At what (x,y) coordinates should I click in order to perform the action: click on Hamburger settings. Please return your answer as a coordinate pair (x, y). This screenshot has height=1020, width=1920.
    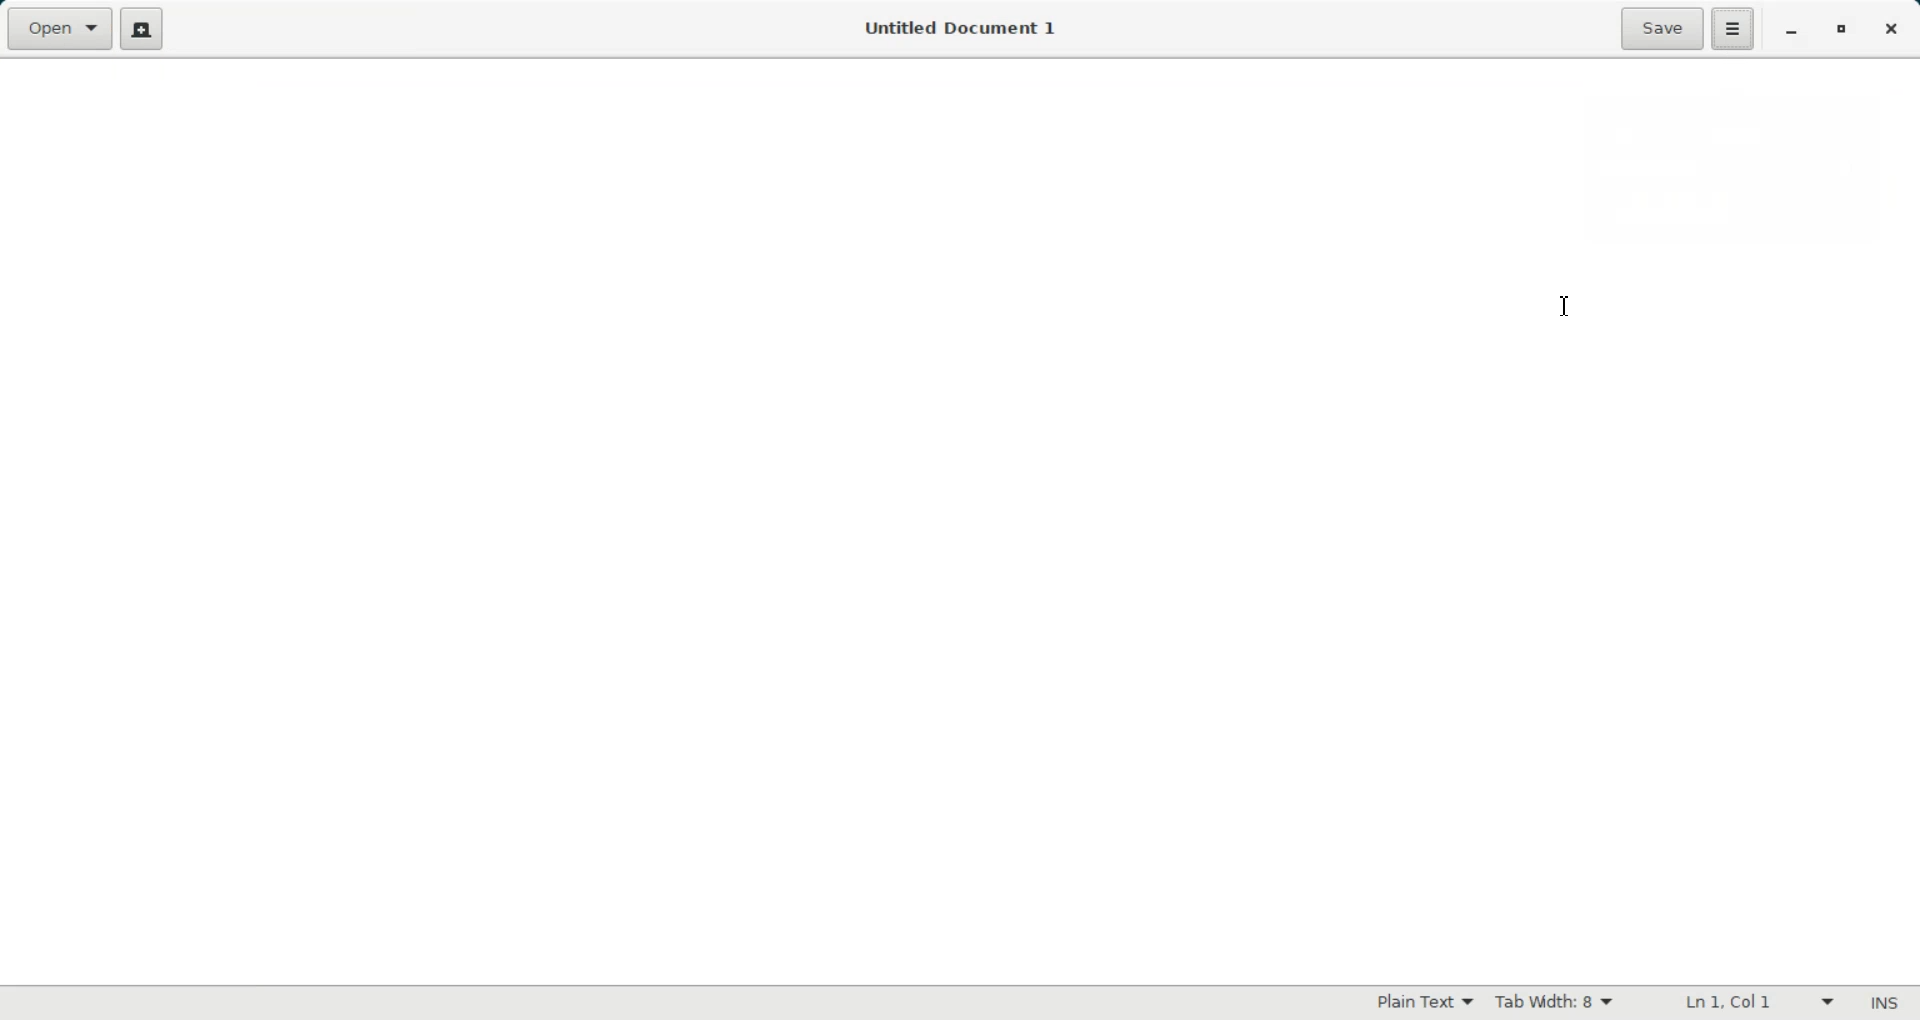
    Looking at the image, I should click on (1734, 29).